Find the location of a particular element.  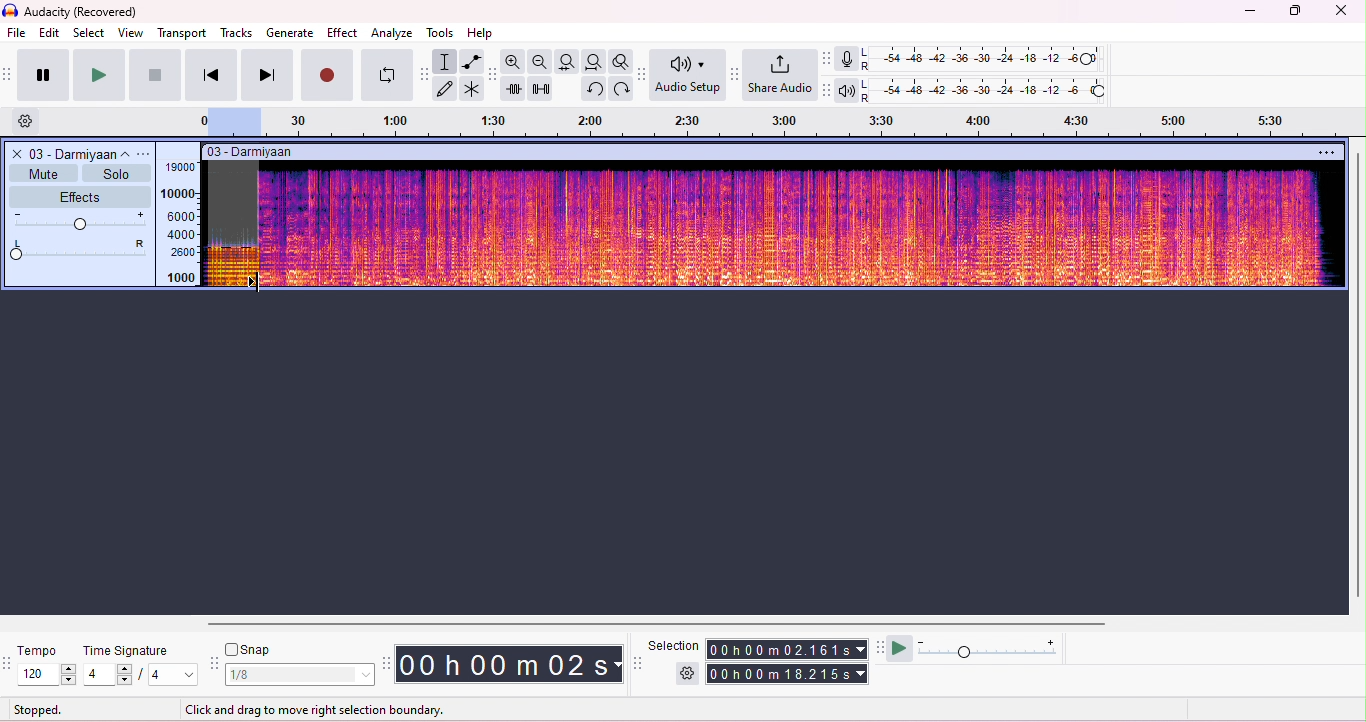

title is located at coordinates (73, 12).